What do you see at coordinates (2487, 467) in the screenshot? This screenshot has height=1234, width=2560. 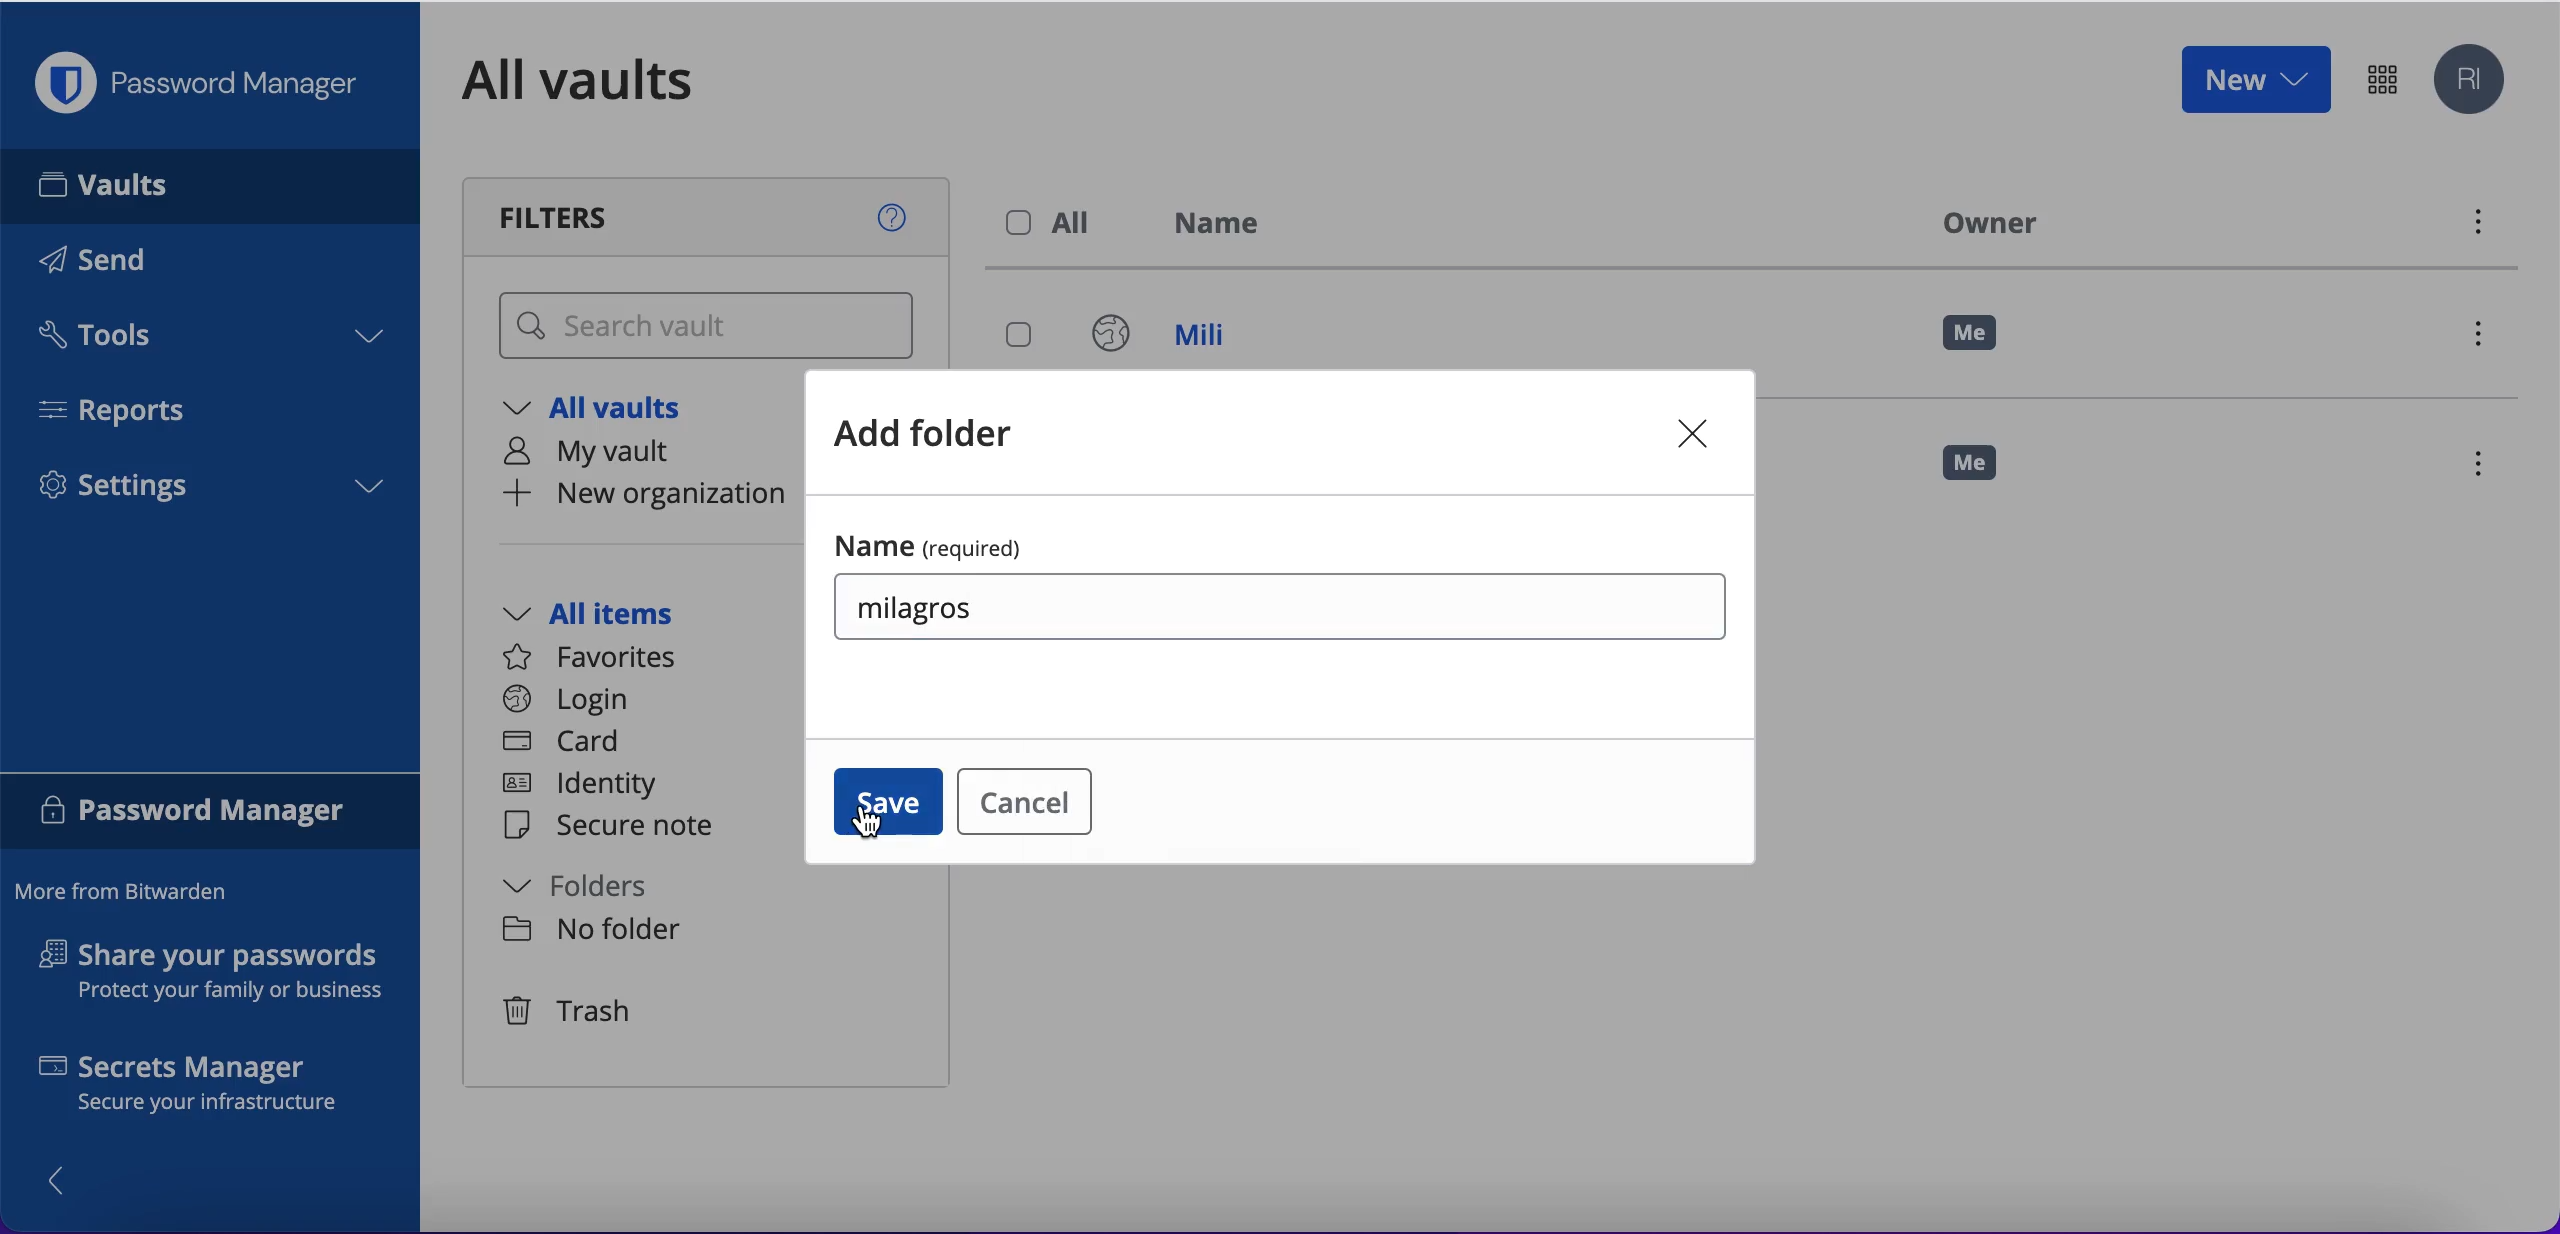 I see `menu` at bounding box center [2487, 467].